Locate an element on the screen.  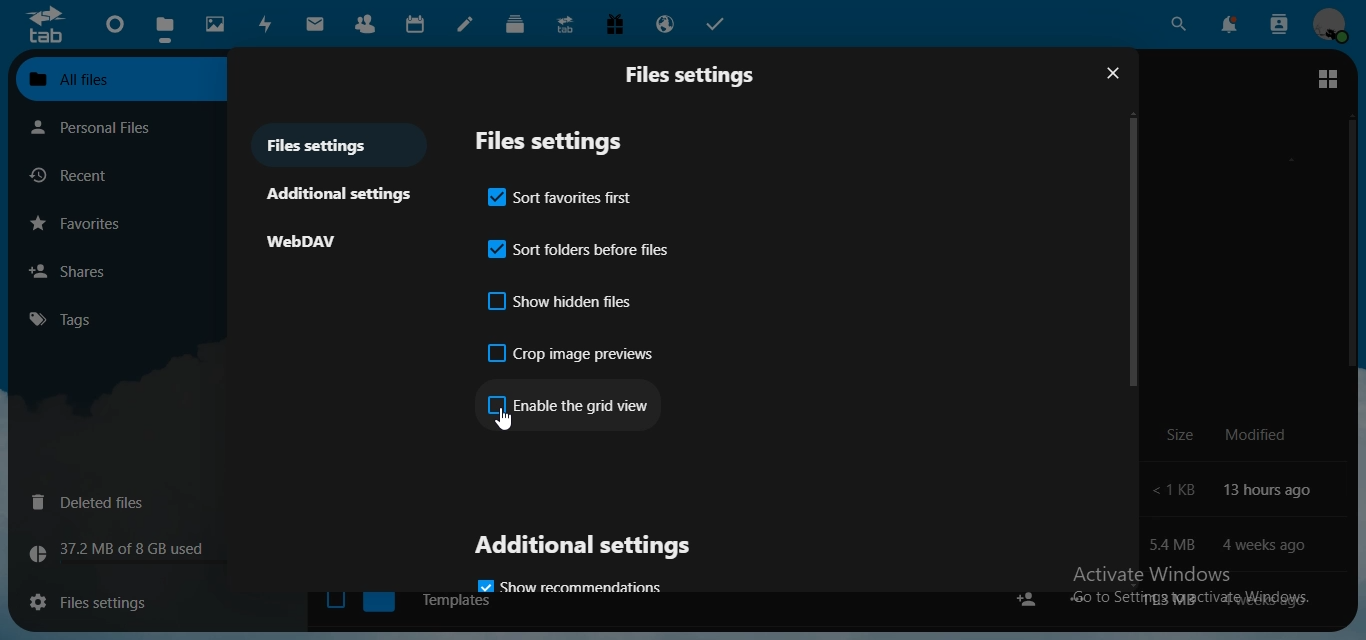
sort folders before files is located at coordinates (581, 246).